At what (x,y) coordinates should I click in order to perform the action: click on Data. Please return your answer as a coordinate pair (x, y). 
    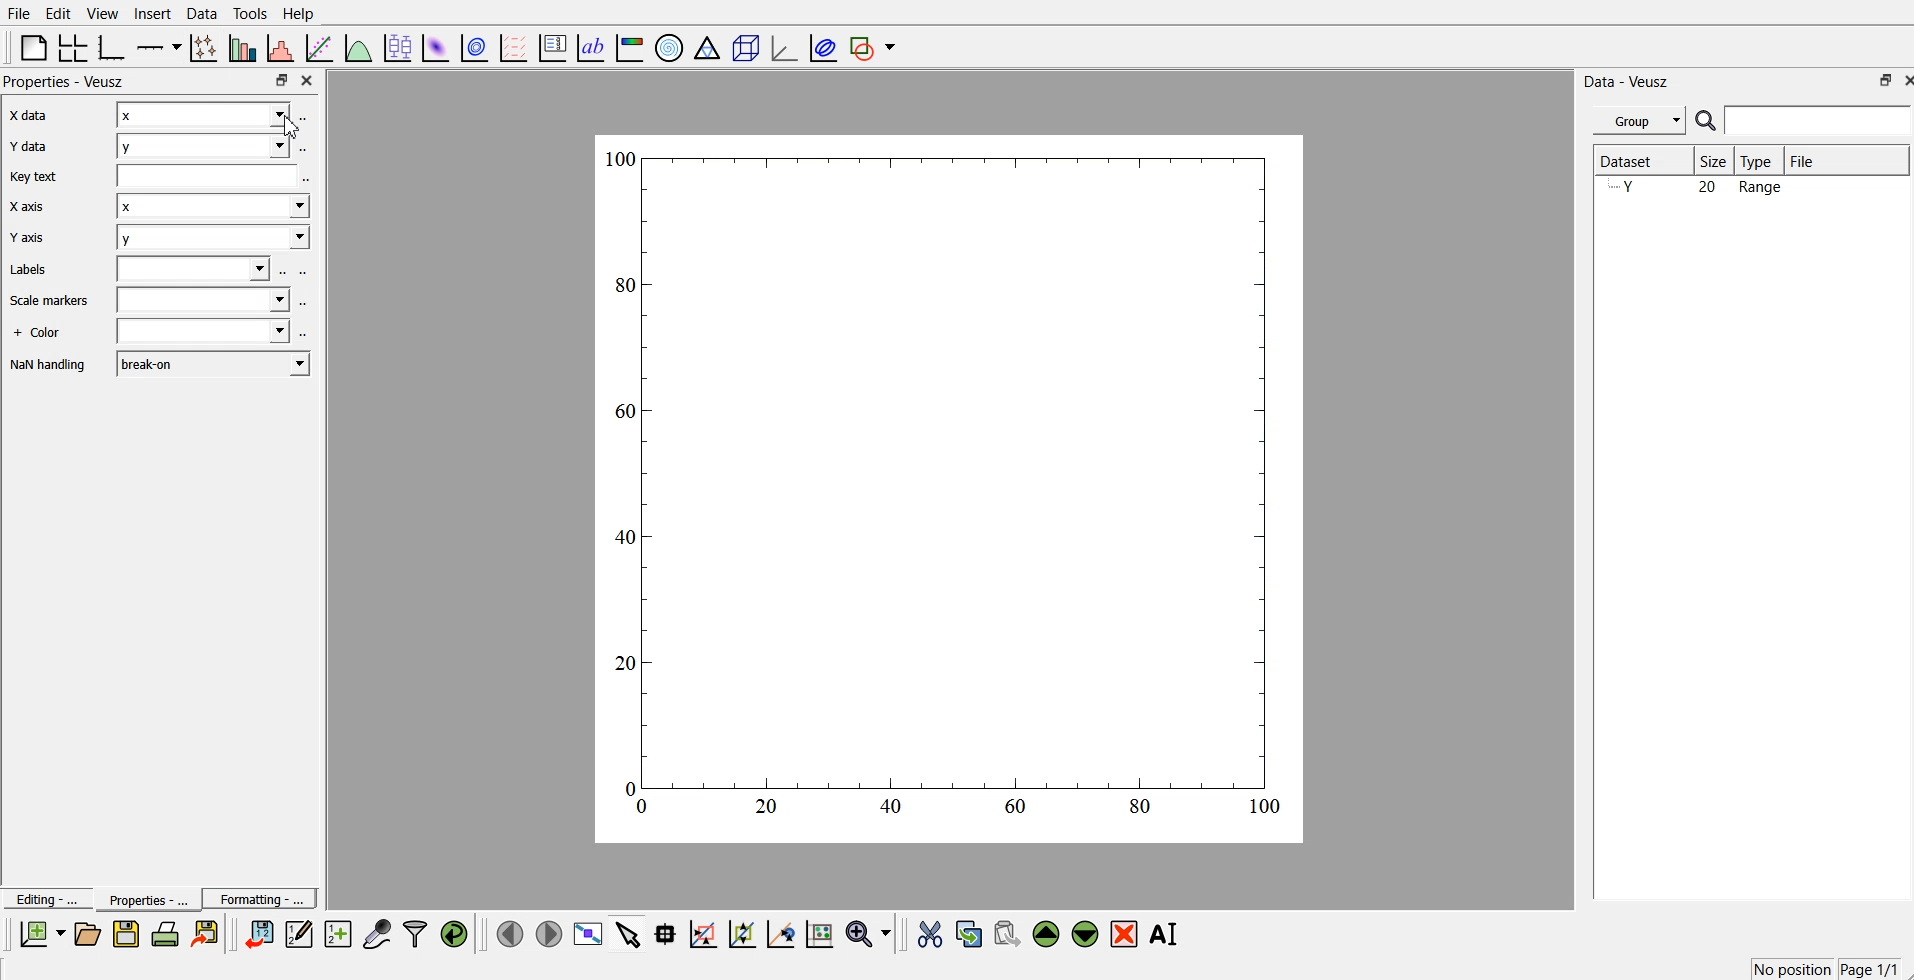
    Looking at the image, I should click on (202, 13).